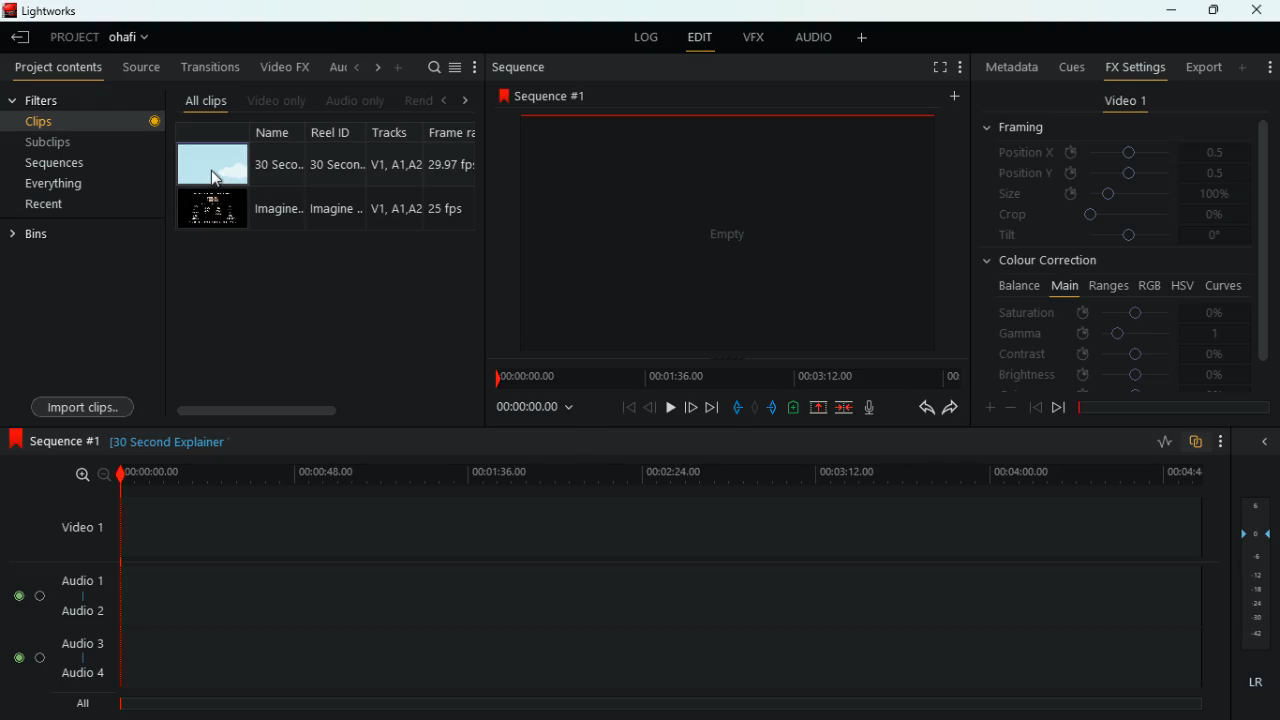  What do you see at coordinates (84, 526) in the screenshot?
I see `video 1` at bounding box center [84, 526].